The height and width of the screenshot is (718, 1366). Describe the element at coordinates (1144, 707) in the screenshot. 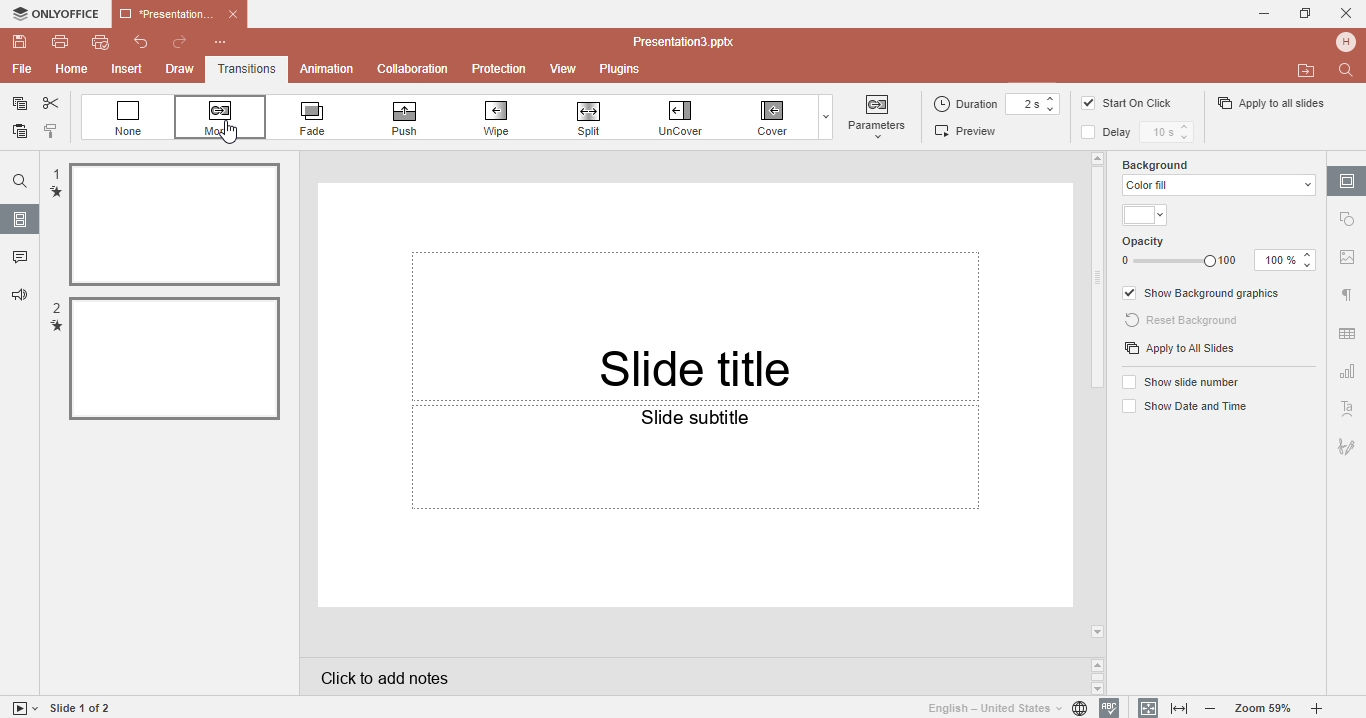

I see `Fit to slidee` at that location.